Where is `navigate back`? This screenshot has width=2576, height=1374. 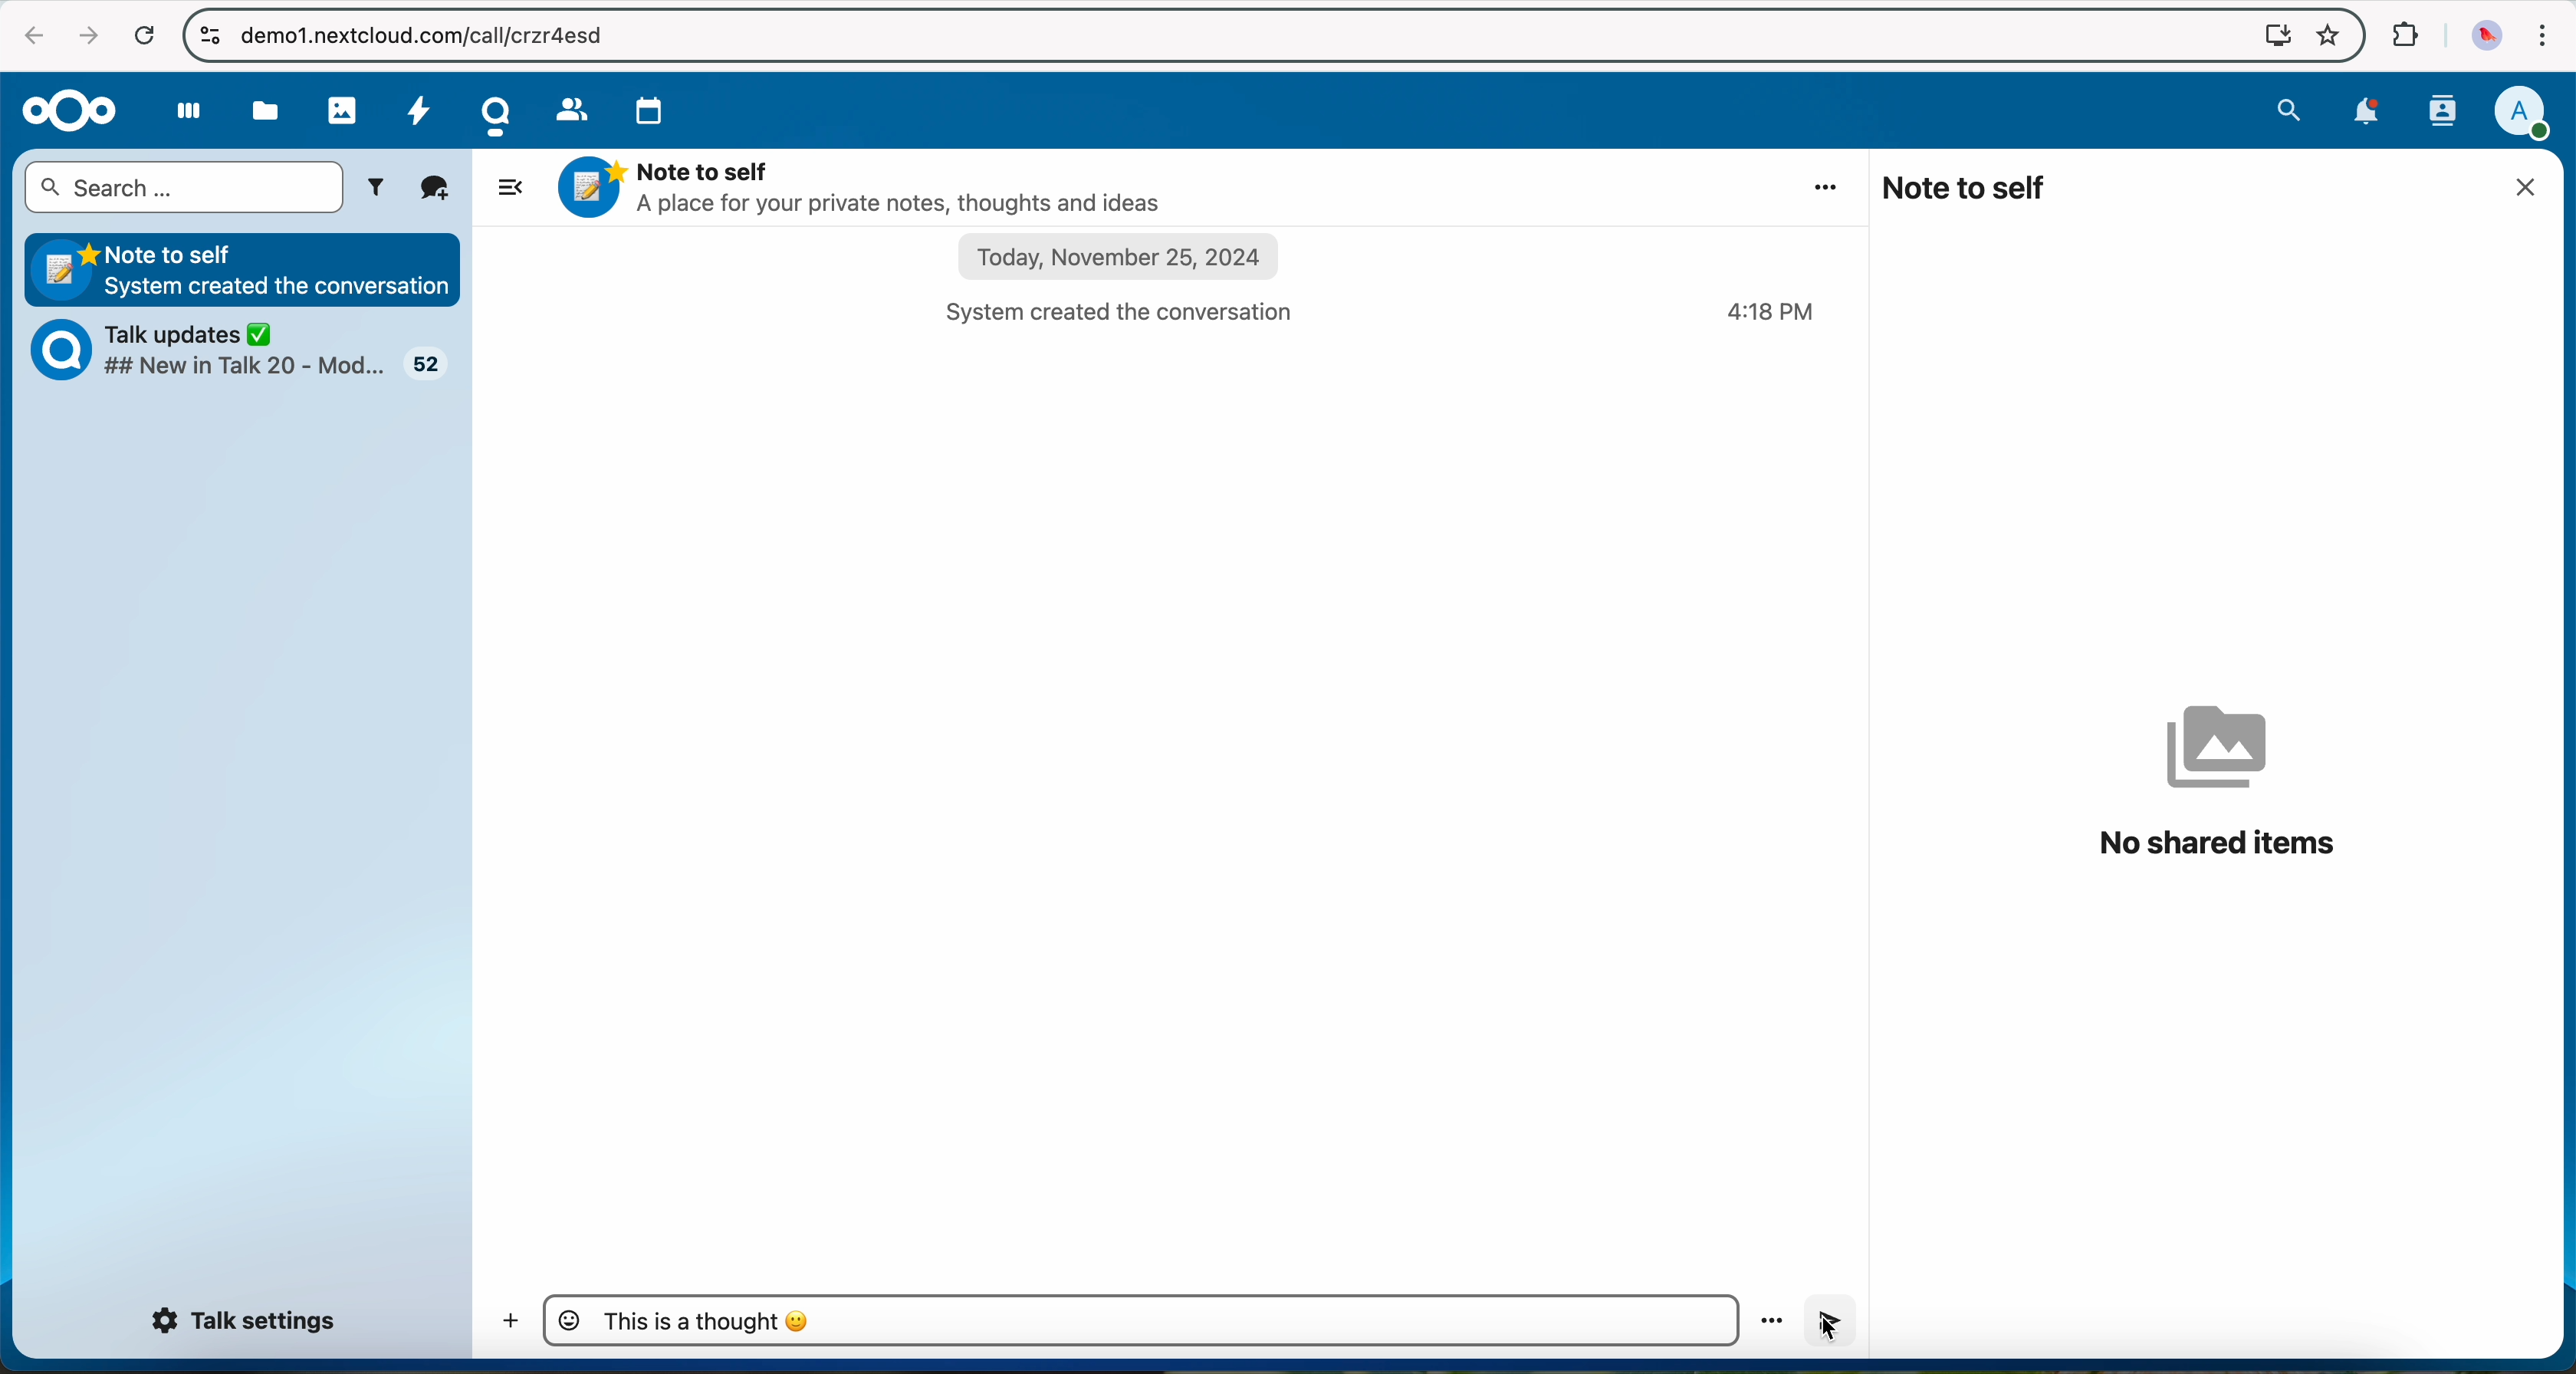 navigate back is located at coordinates (27, 36).